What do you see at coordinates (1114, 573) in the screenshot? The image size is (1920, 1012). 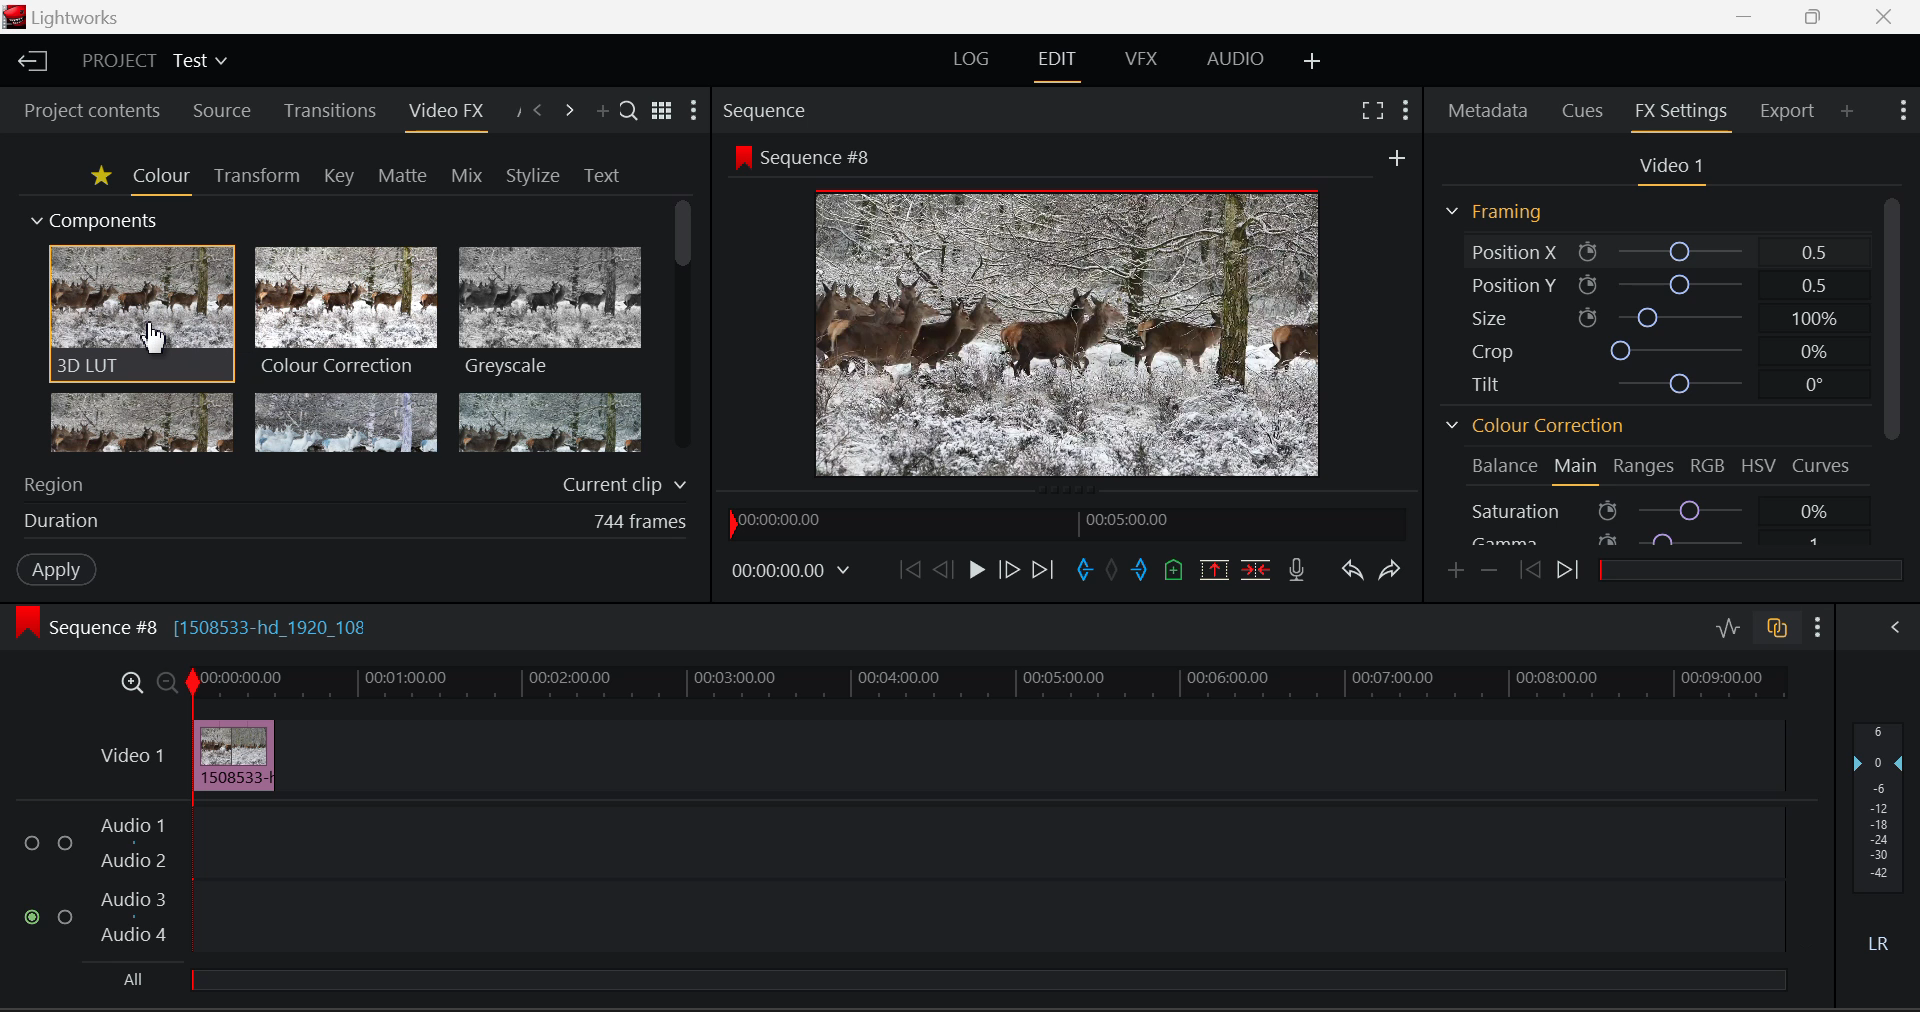 I see `Remove all marks` at bounding box center [1114, 573].